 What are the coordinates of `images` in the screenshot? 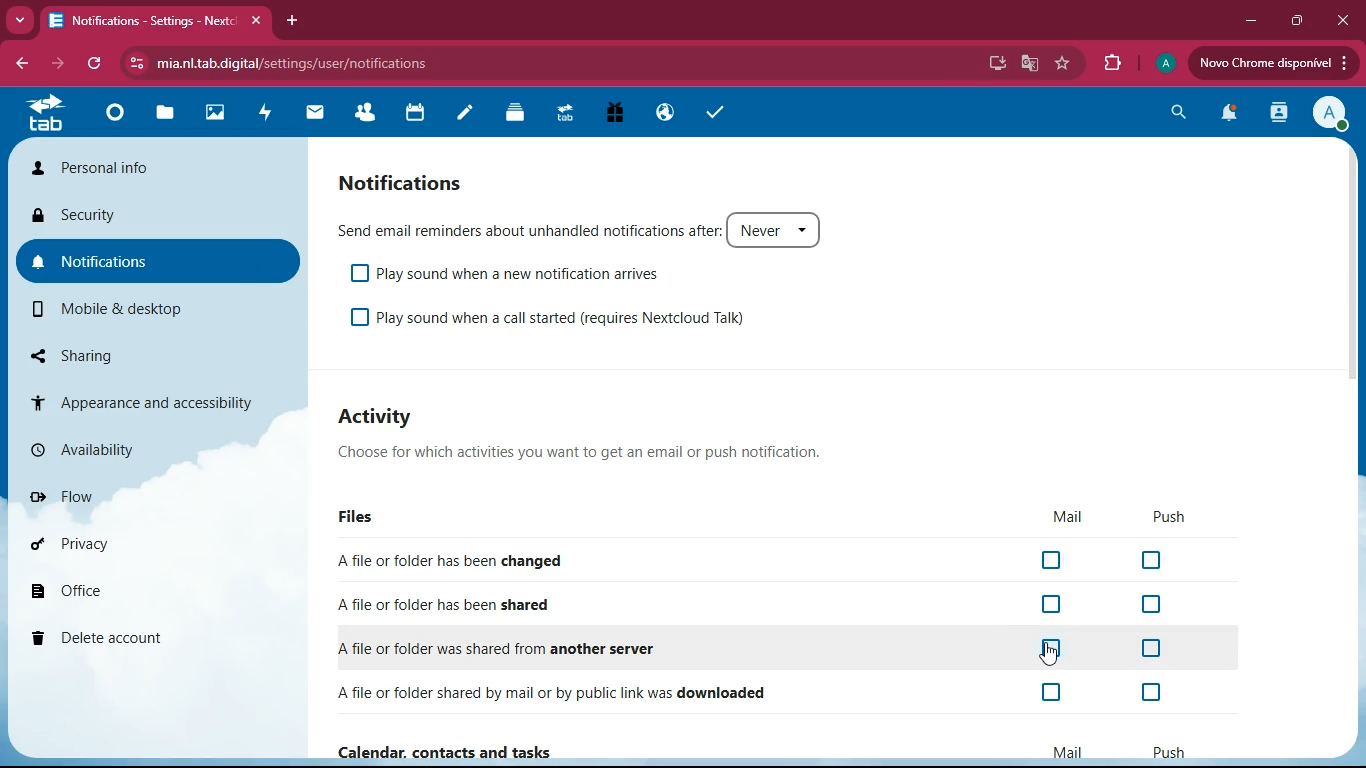 It's located at (212, 114).